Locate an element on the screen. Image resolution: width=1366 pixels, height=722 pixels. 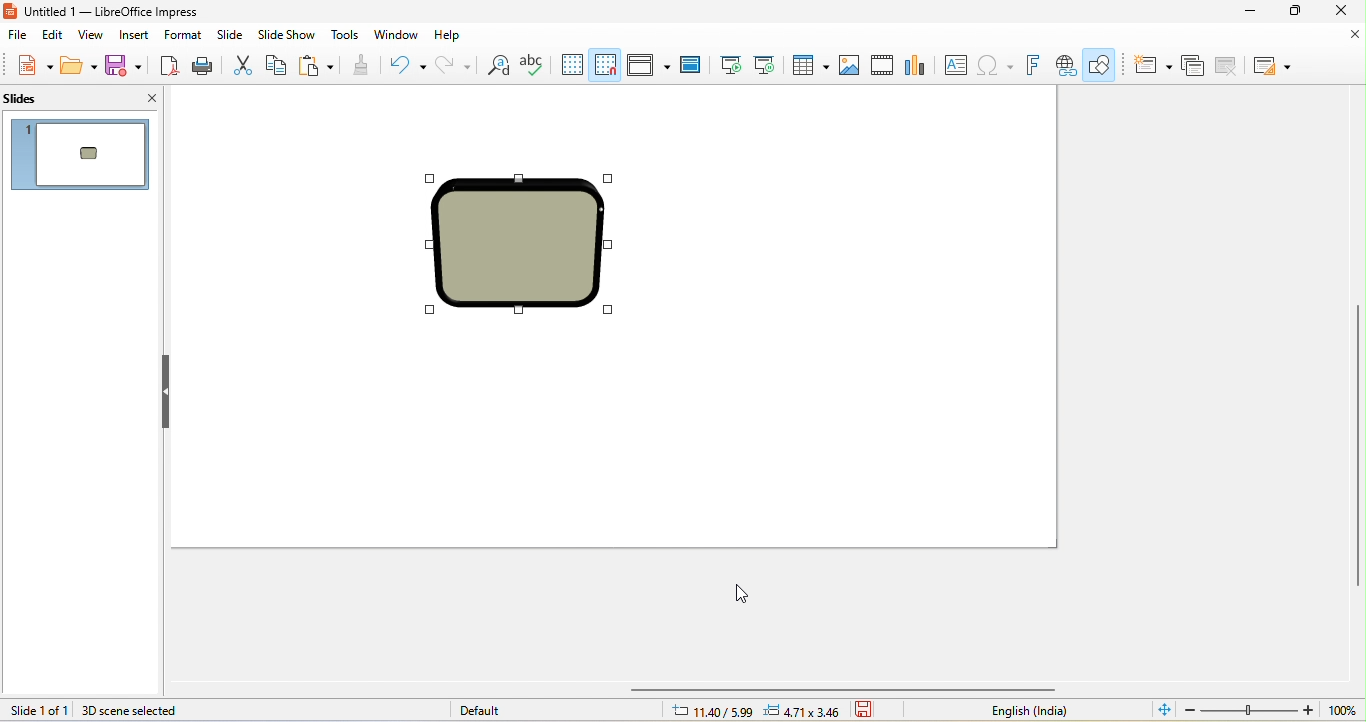
fit slide to current window is located at coordinates (1163, 711).